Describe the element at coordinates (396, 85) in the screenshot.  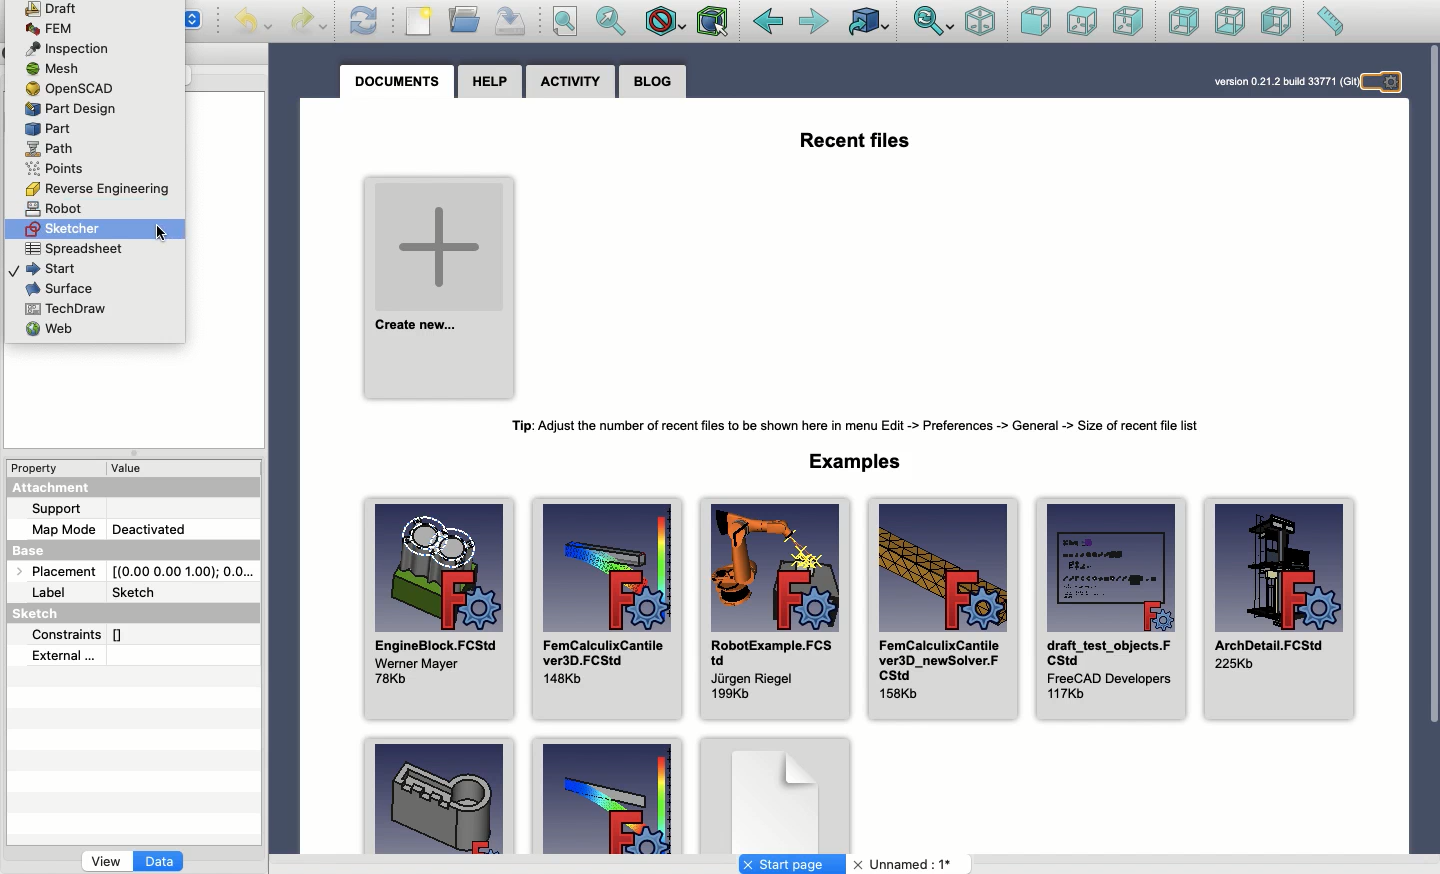
I see `Documents` at that location.